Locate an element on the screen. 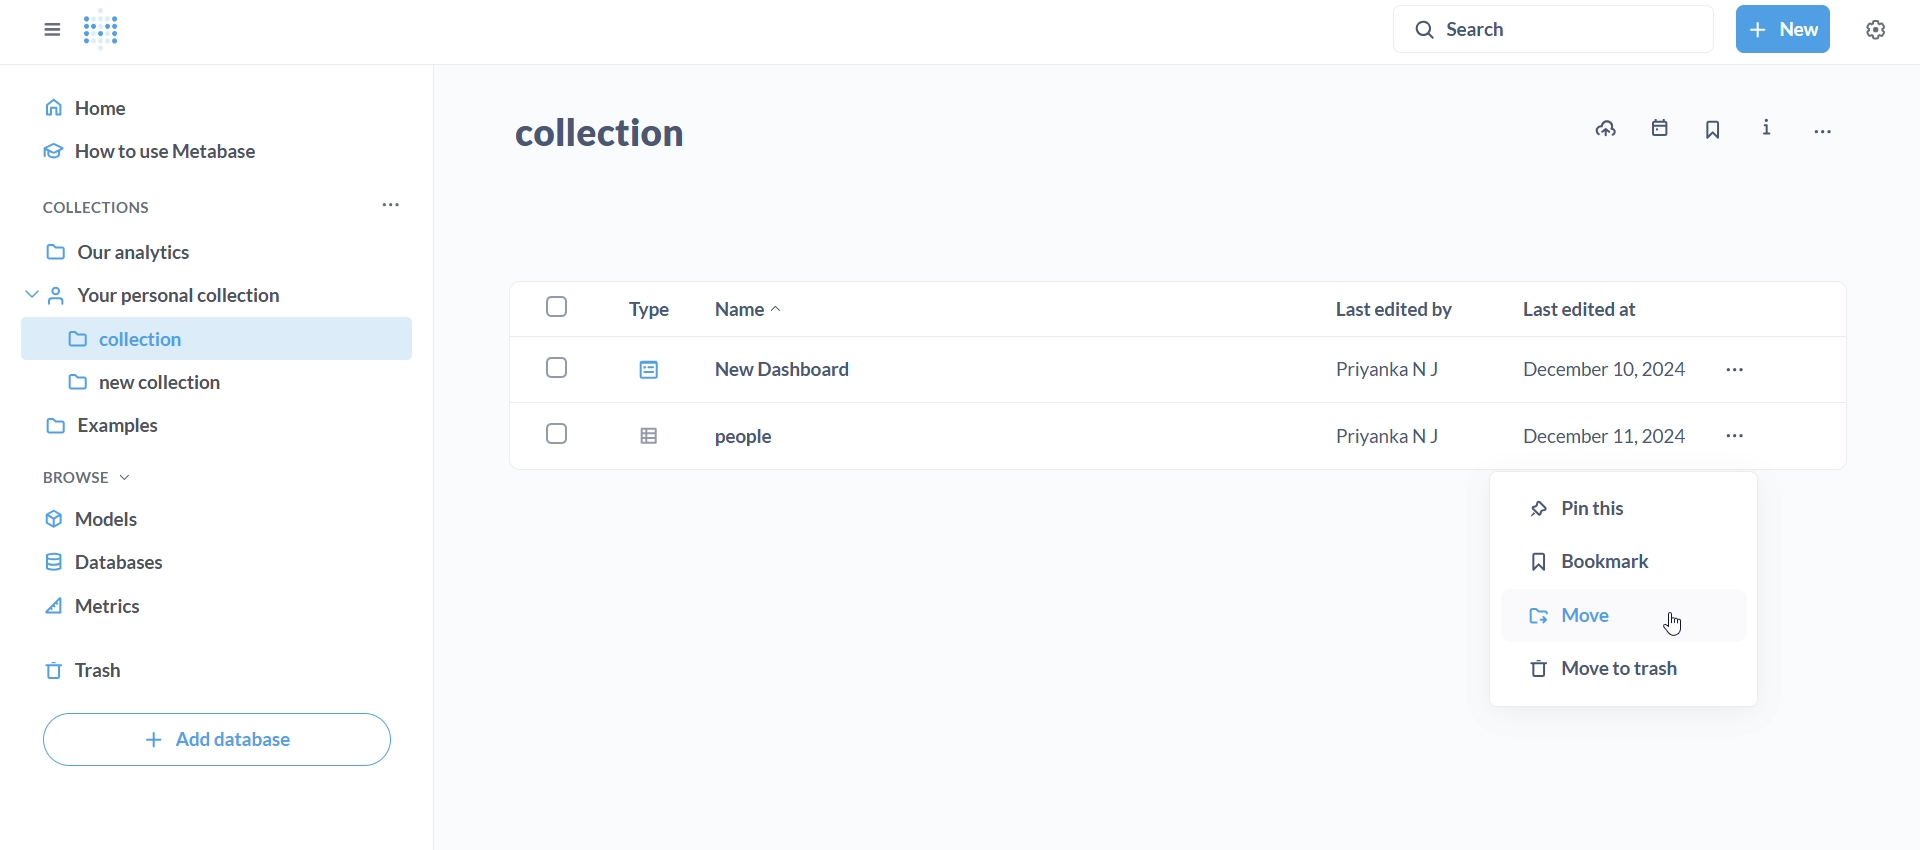 The height and width of the screenshot is (850, 1920). pin this is located at coordinates (1622, 502).